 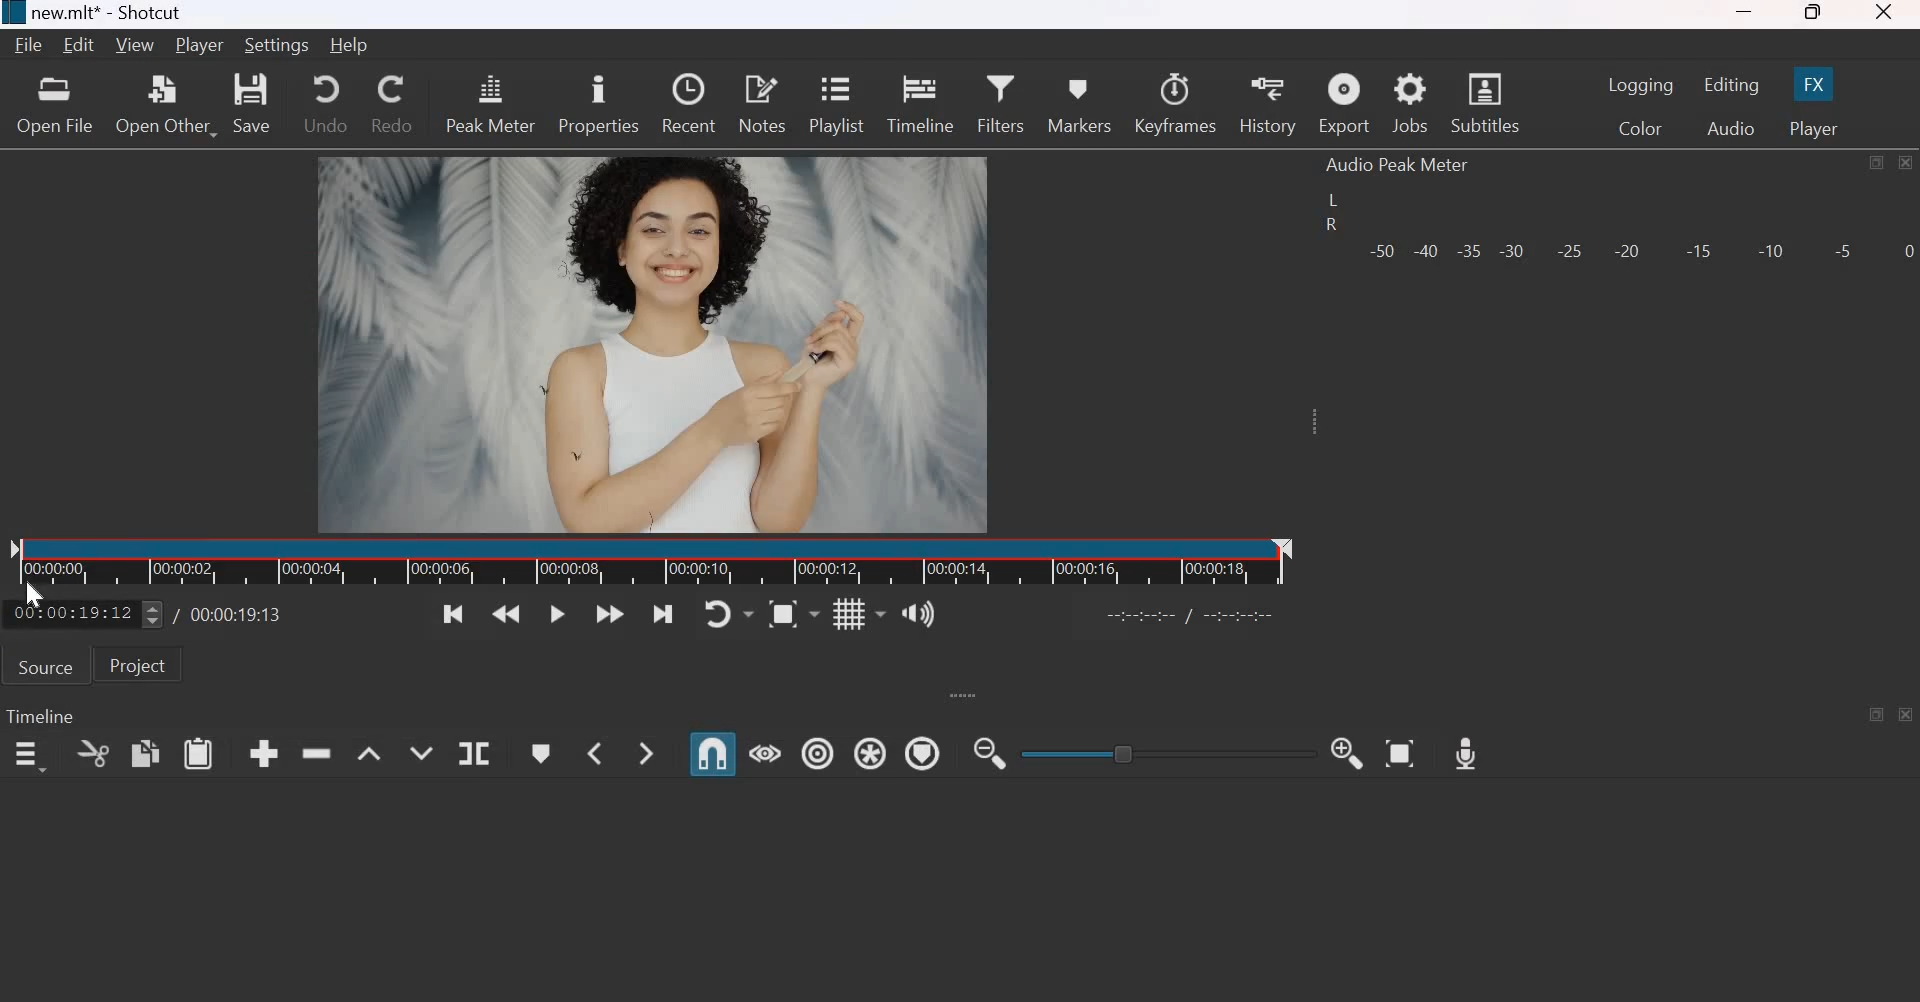 What do you see at coordinates (1310, 421) in the screenshot?
I see `Expand` at bounding box center [1310, 421].